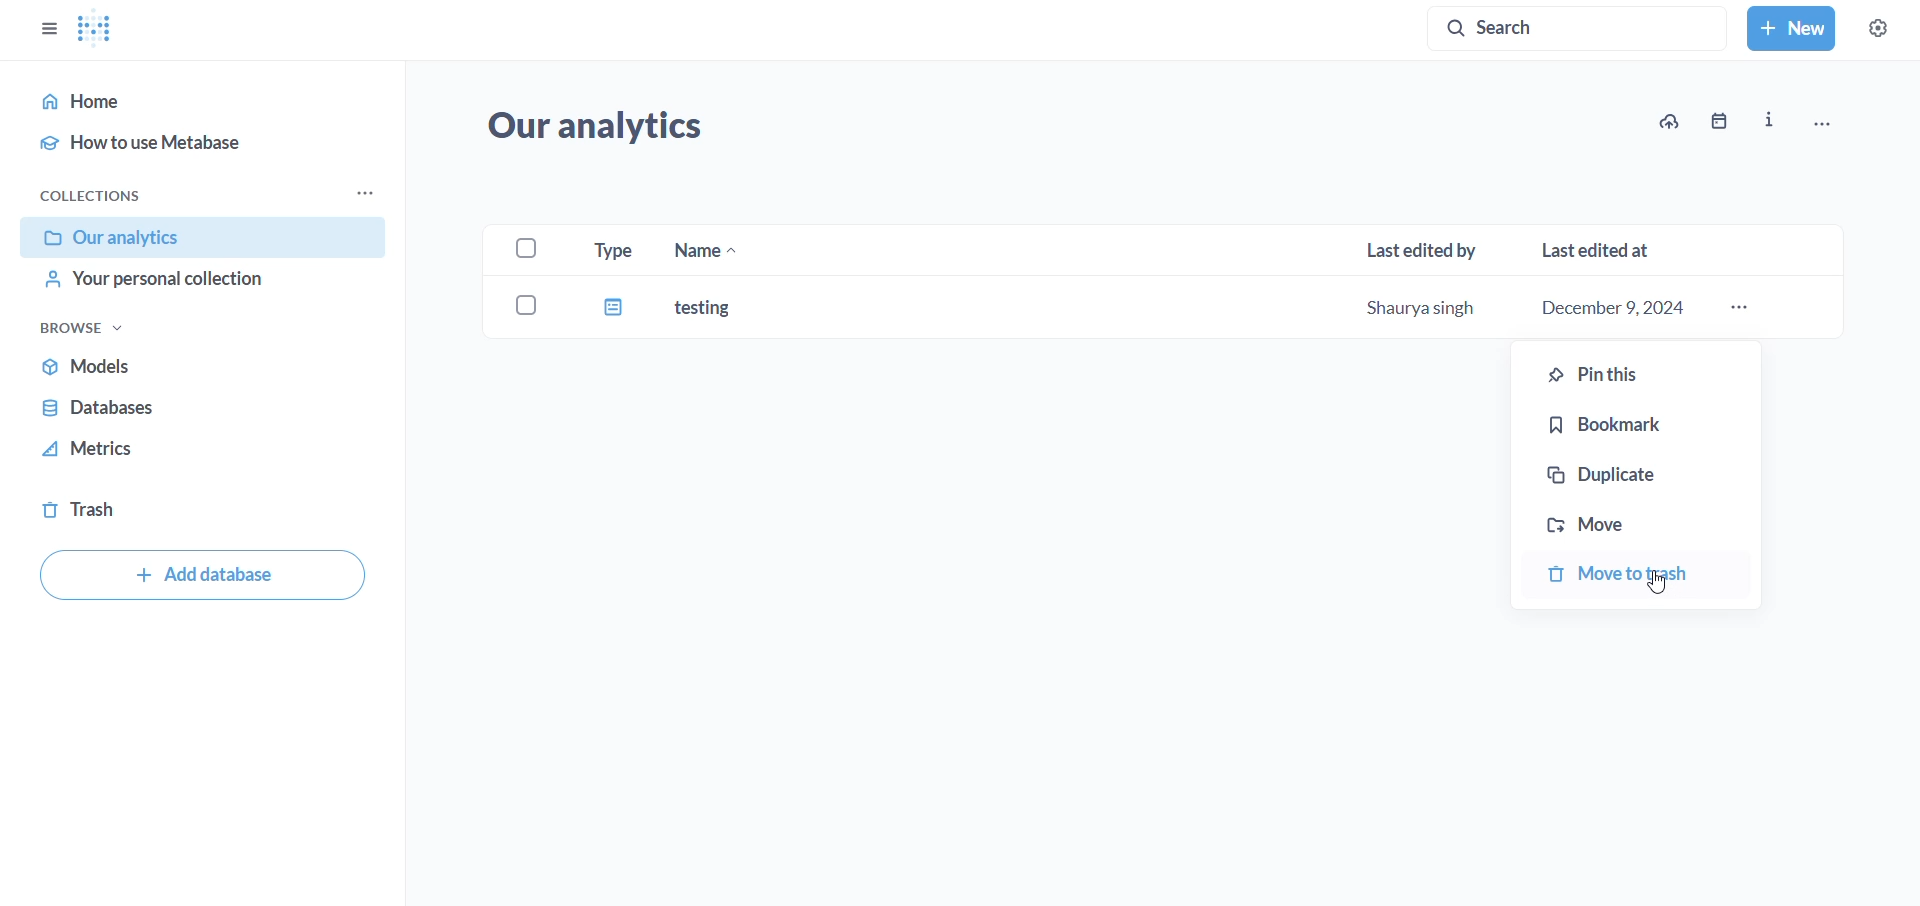  Describe the element at coordinates (1639, 522) in the screenshot. I see `move ` at that location.